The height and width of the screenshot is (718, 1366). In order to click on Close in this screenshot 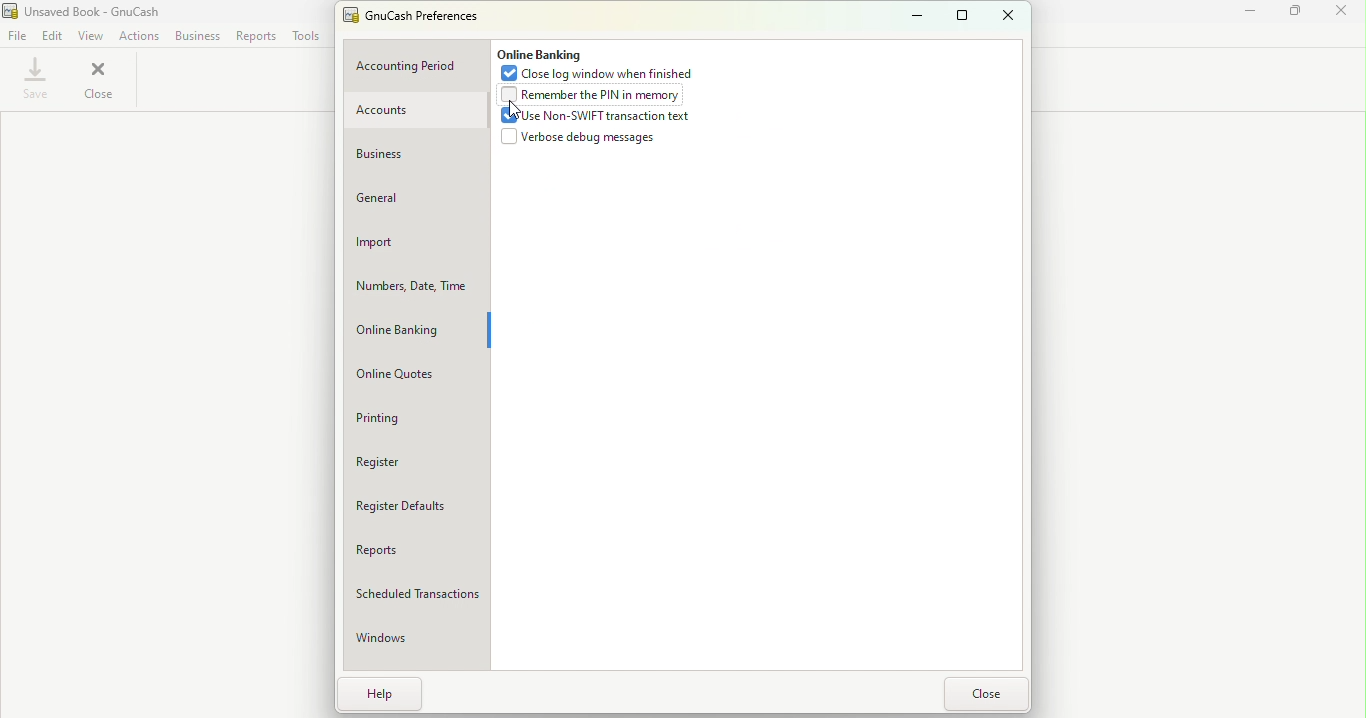, I will do `click(1345, 16)`.